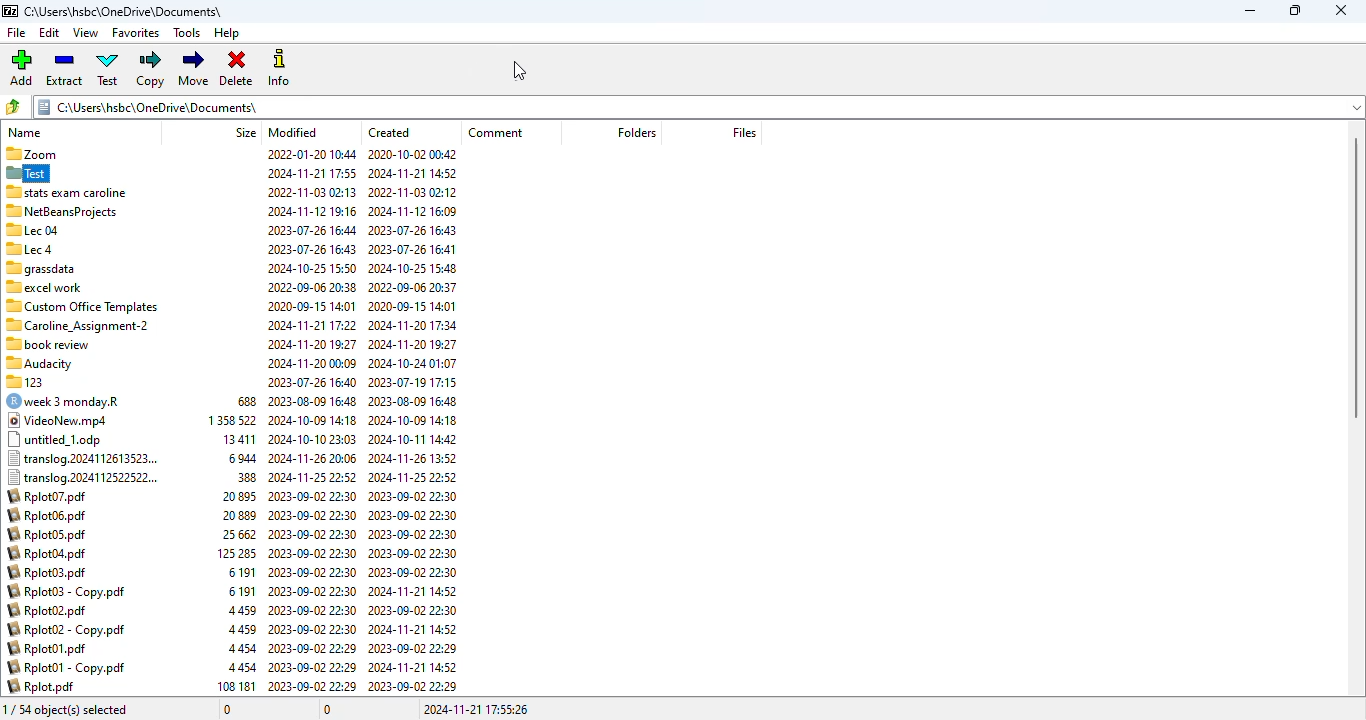 The width and height of the screenshot is (1366, 720). Describe the element at coordinates (67, 629) in the screenshot. I see `Rplot02 - Copy.pdf` at that location.